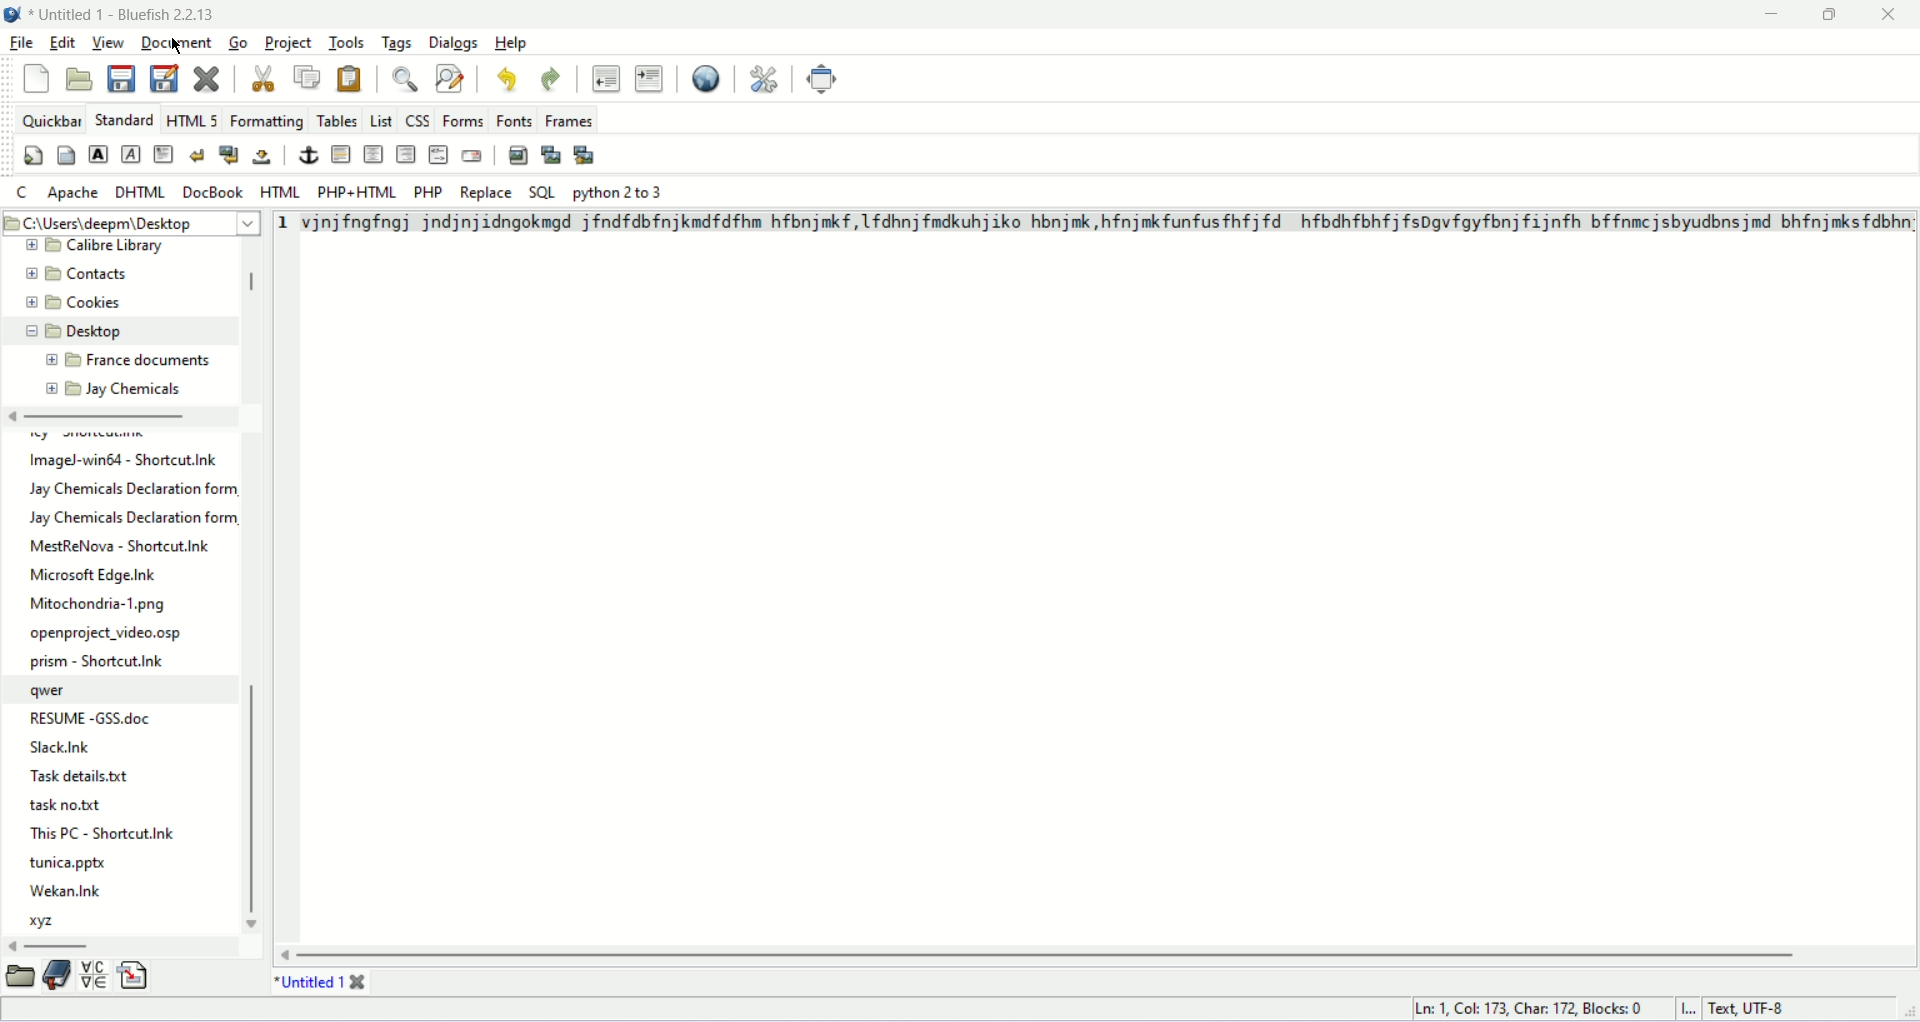 The height and width of the screenshot is (1022, 1920). Describe the element at coordinates (238, 42) in the screenshot. I see `go` at that location.